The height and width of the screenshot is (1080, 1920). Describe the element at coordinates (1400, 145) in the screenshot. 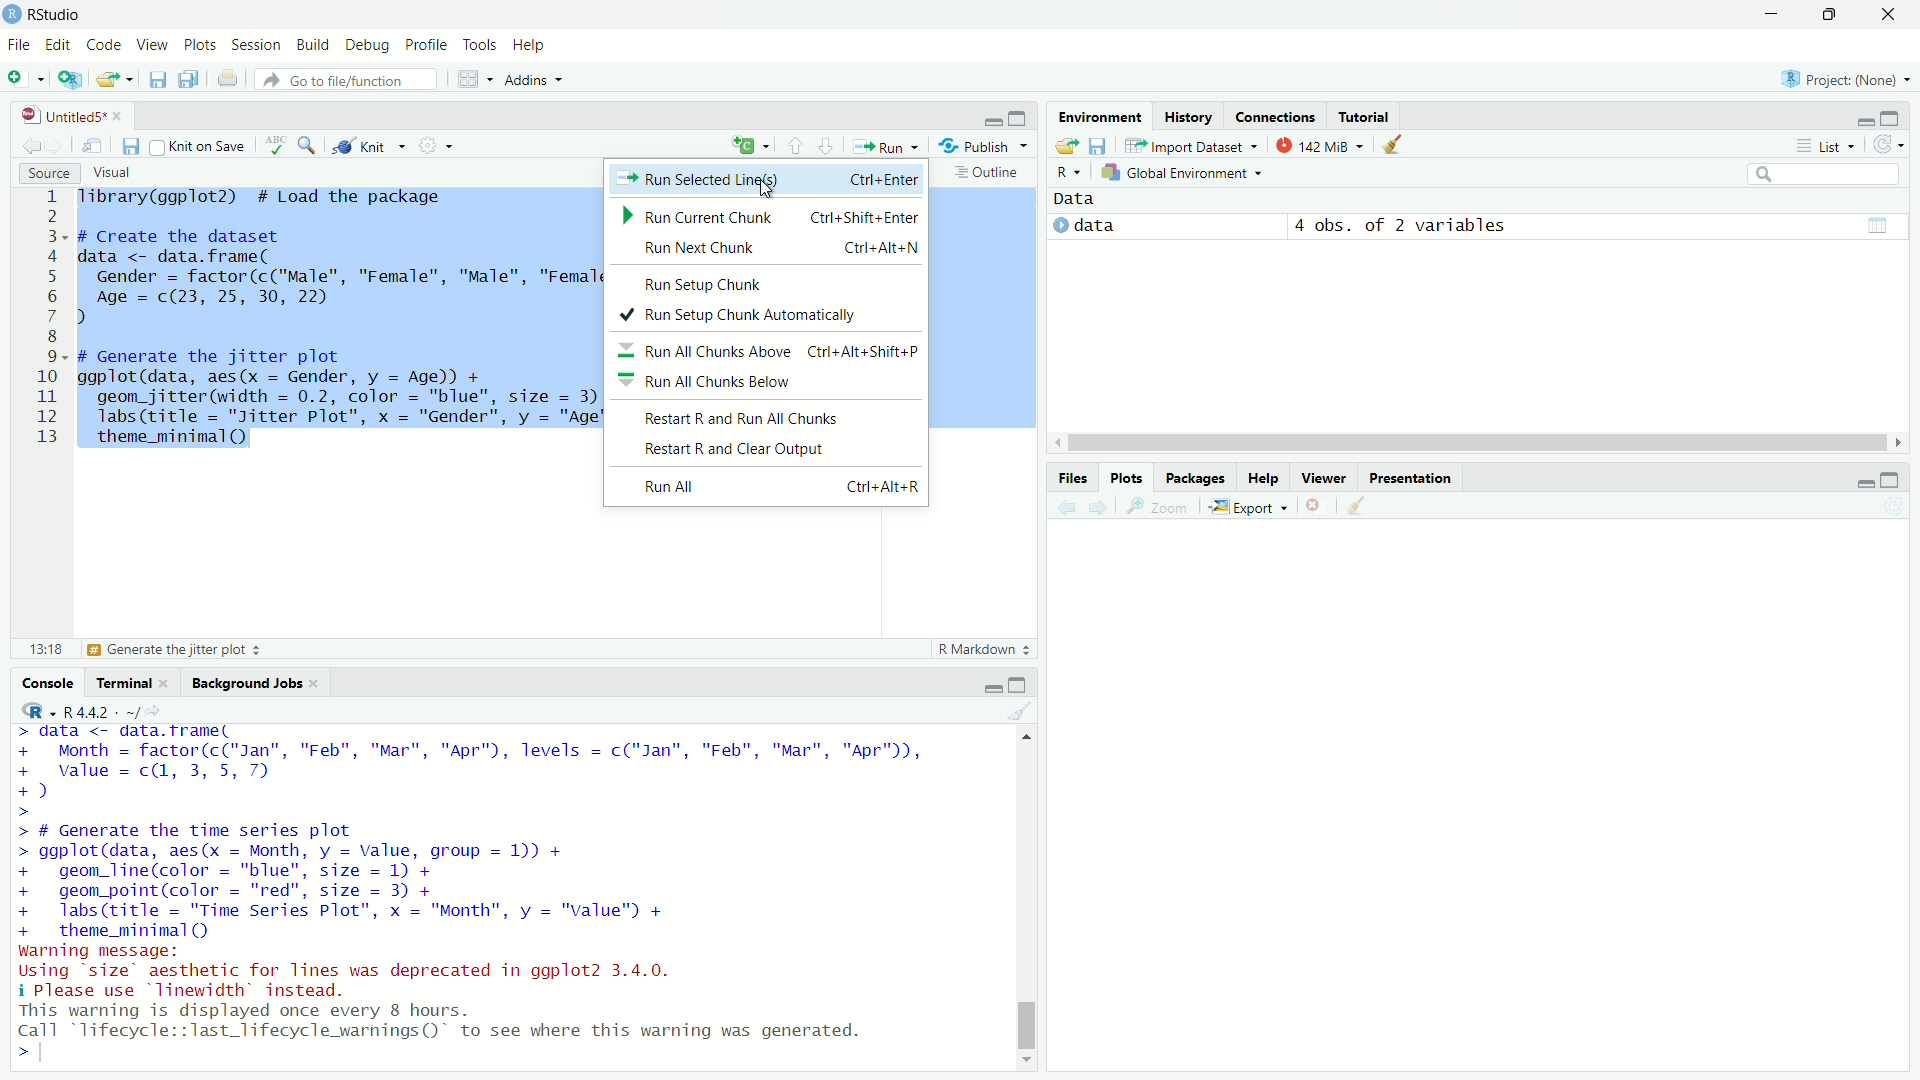

I see `clear objects from the workspace` at that location.